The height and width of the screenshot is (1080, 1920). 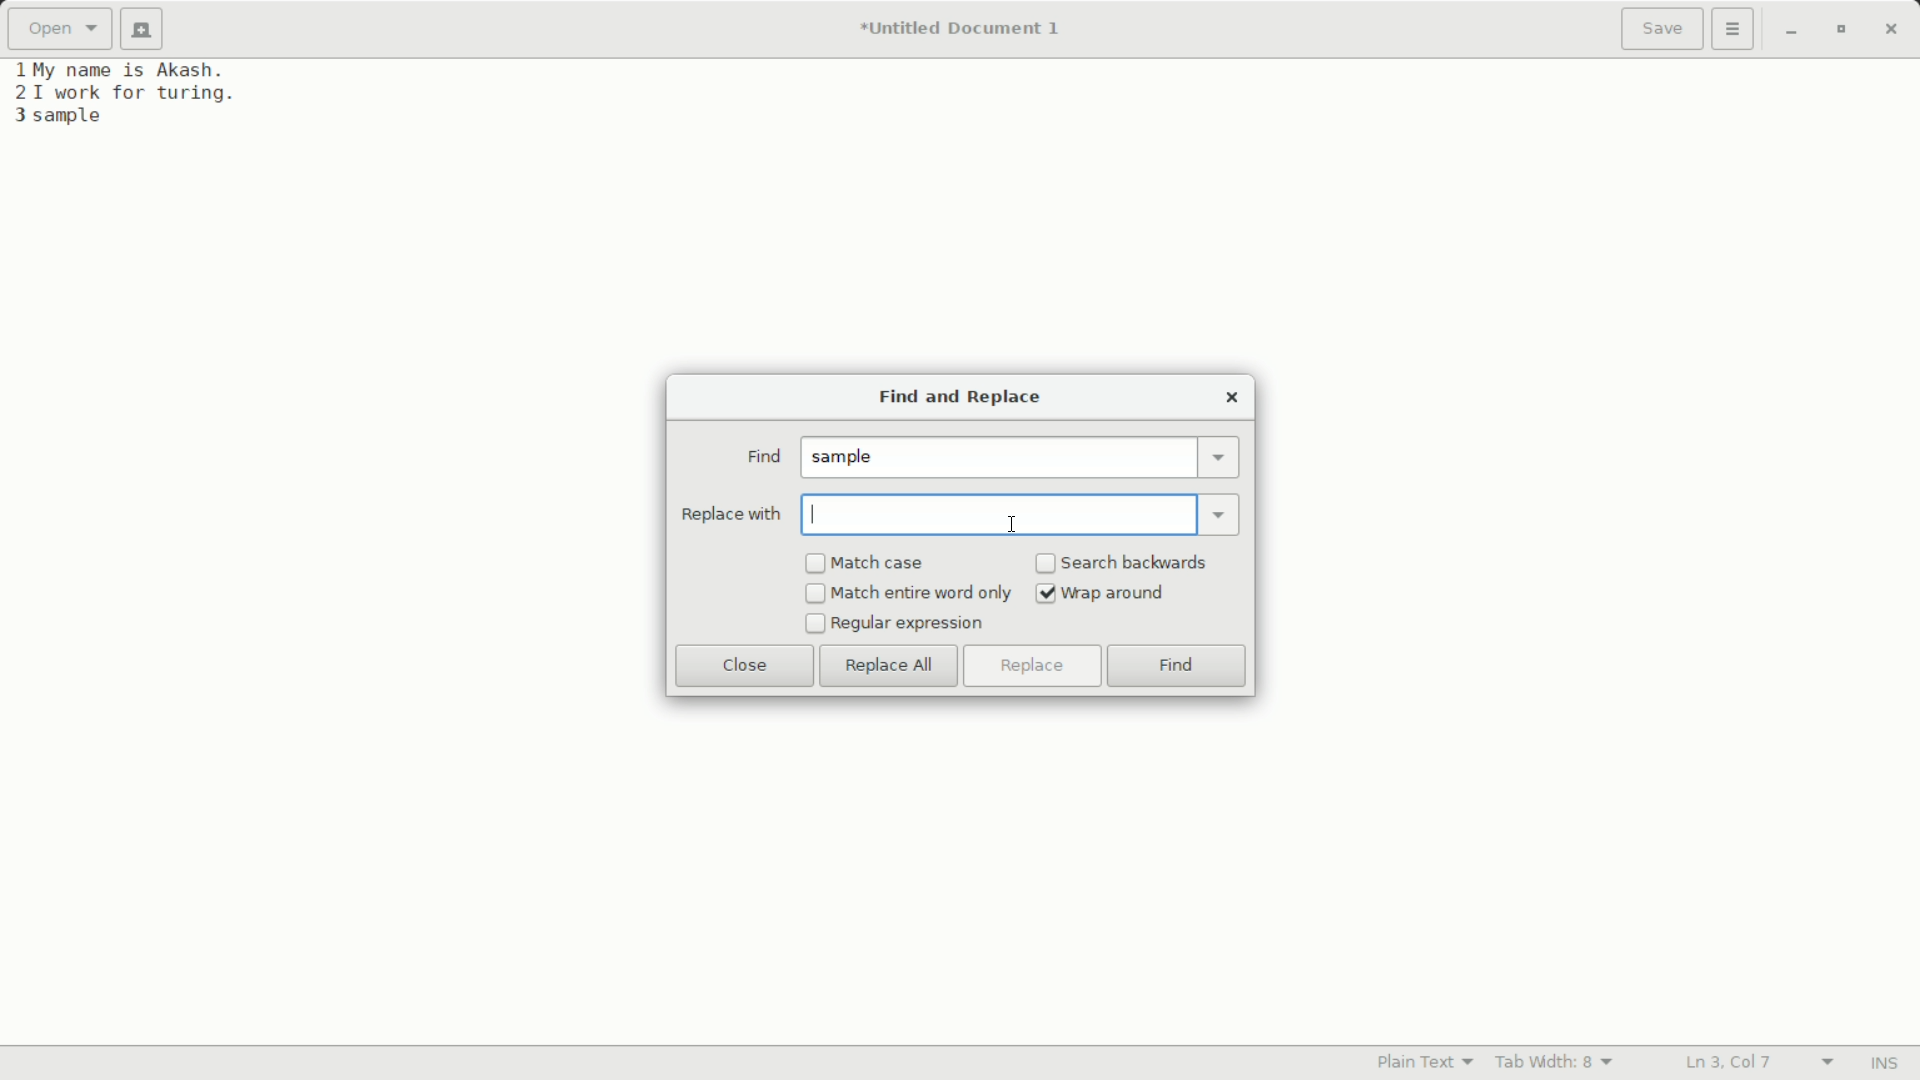 I want to click on 21 work for turing., so click(x=122, y=93).